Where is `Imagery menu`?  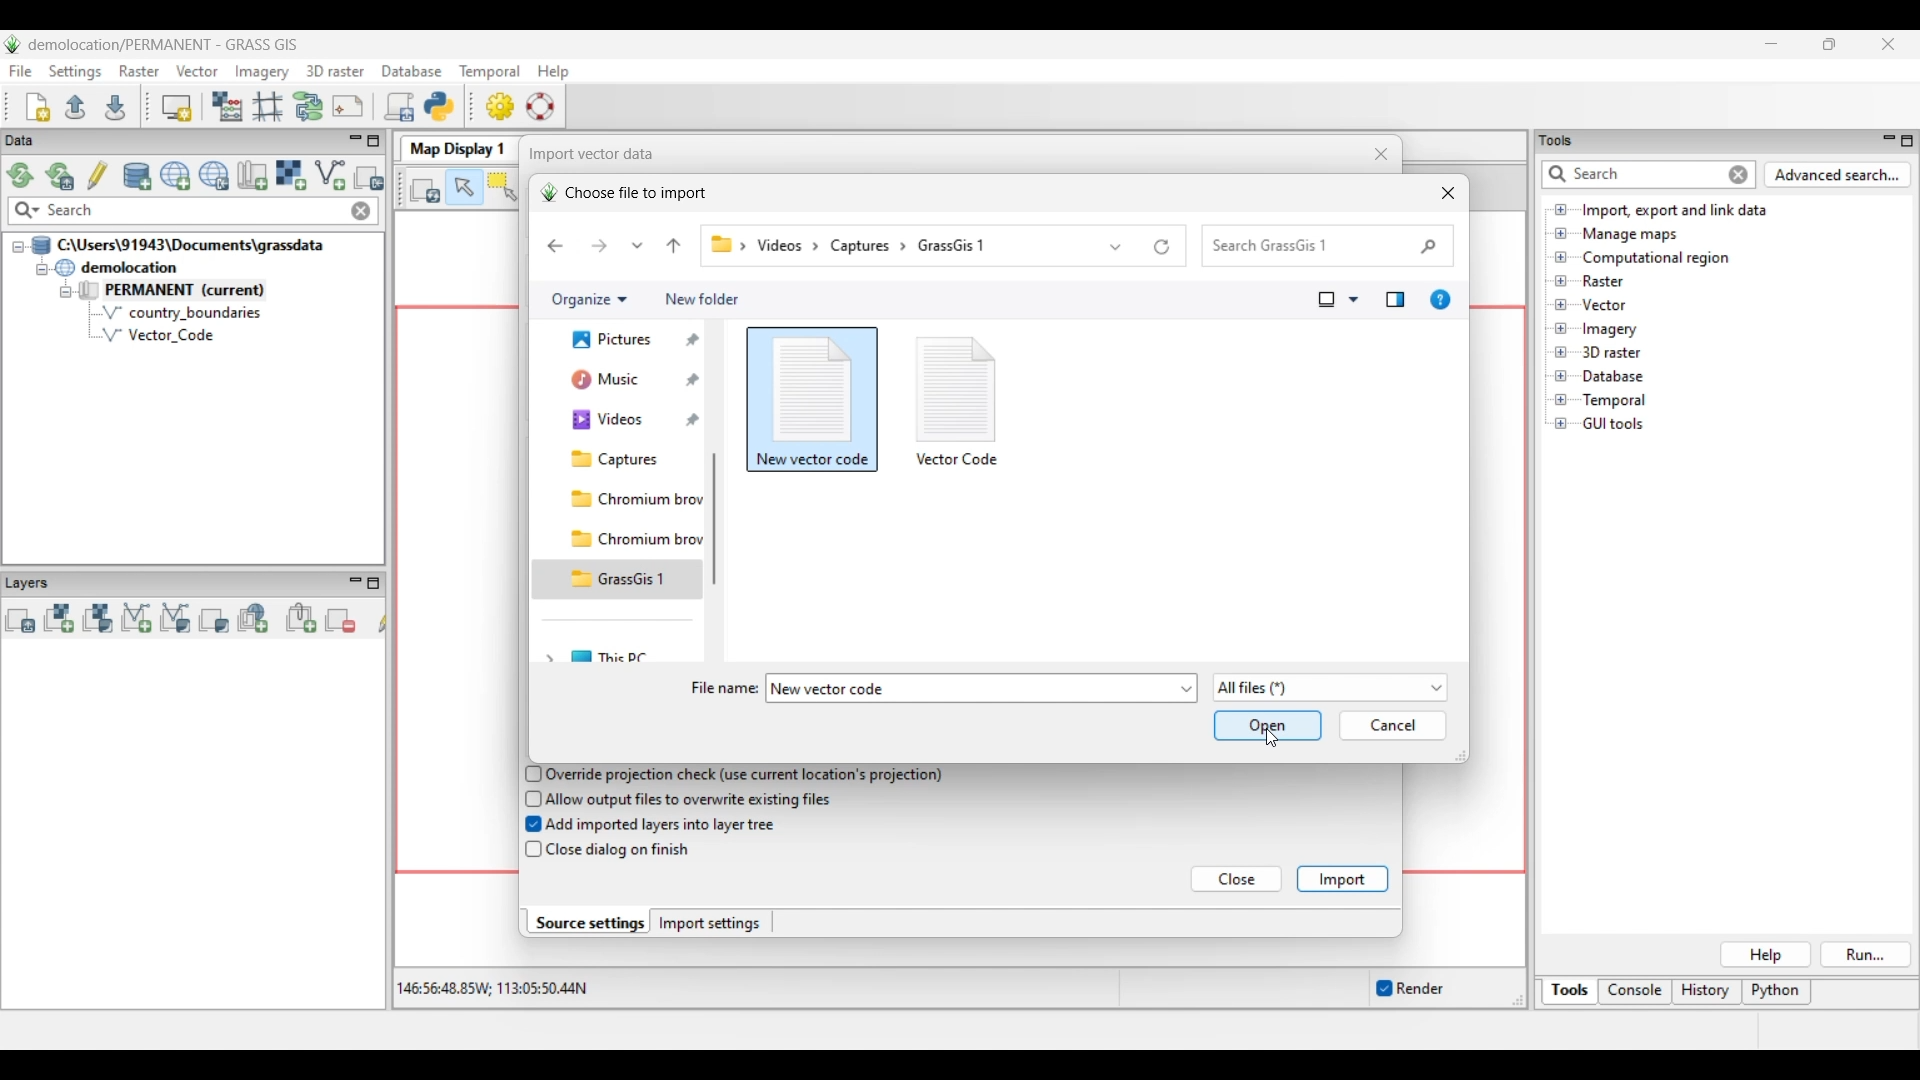
Imagery menu is located at coordinates (263, 72).